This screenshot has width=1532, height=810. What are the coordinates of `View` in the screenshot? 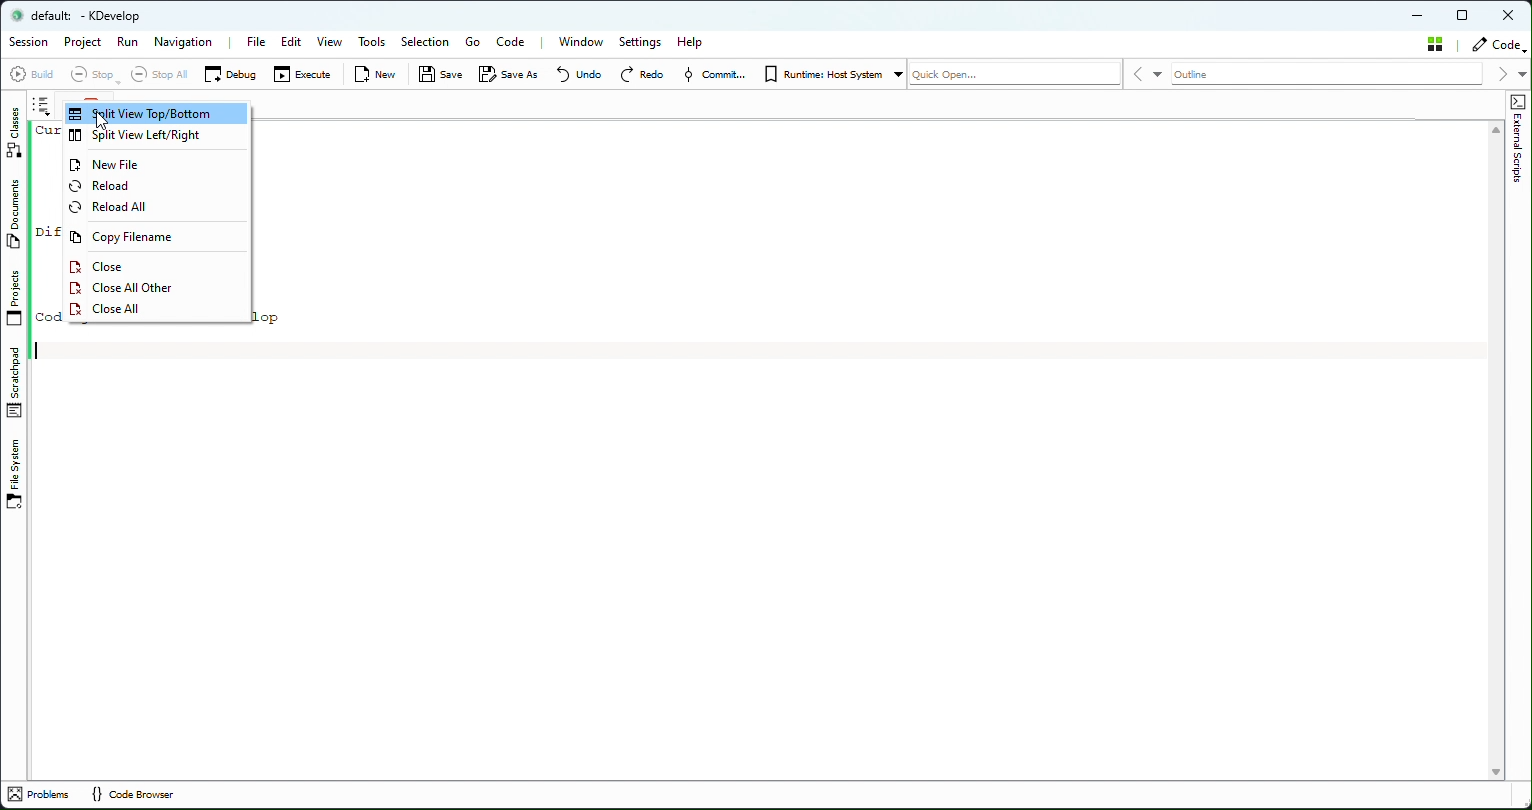 It's located at (331, 43).